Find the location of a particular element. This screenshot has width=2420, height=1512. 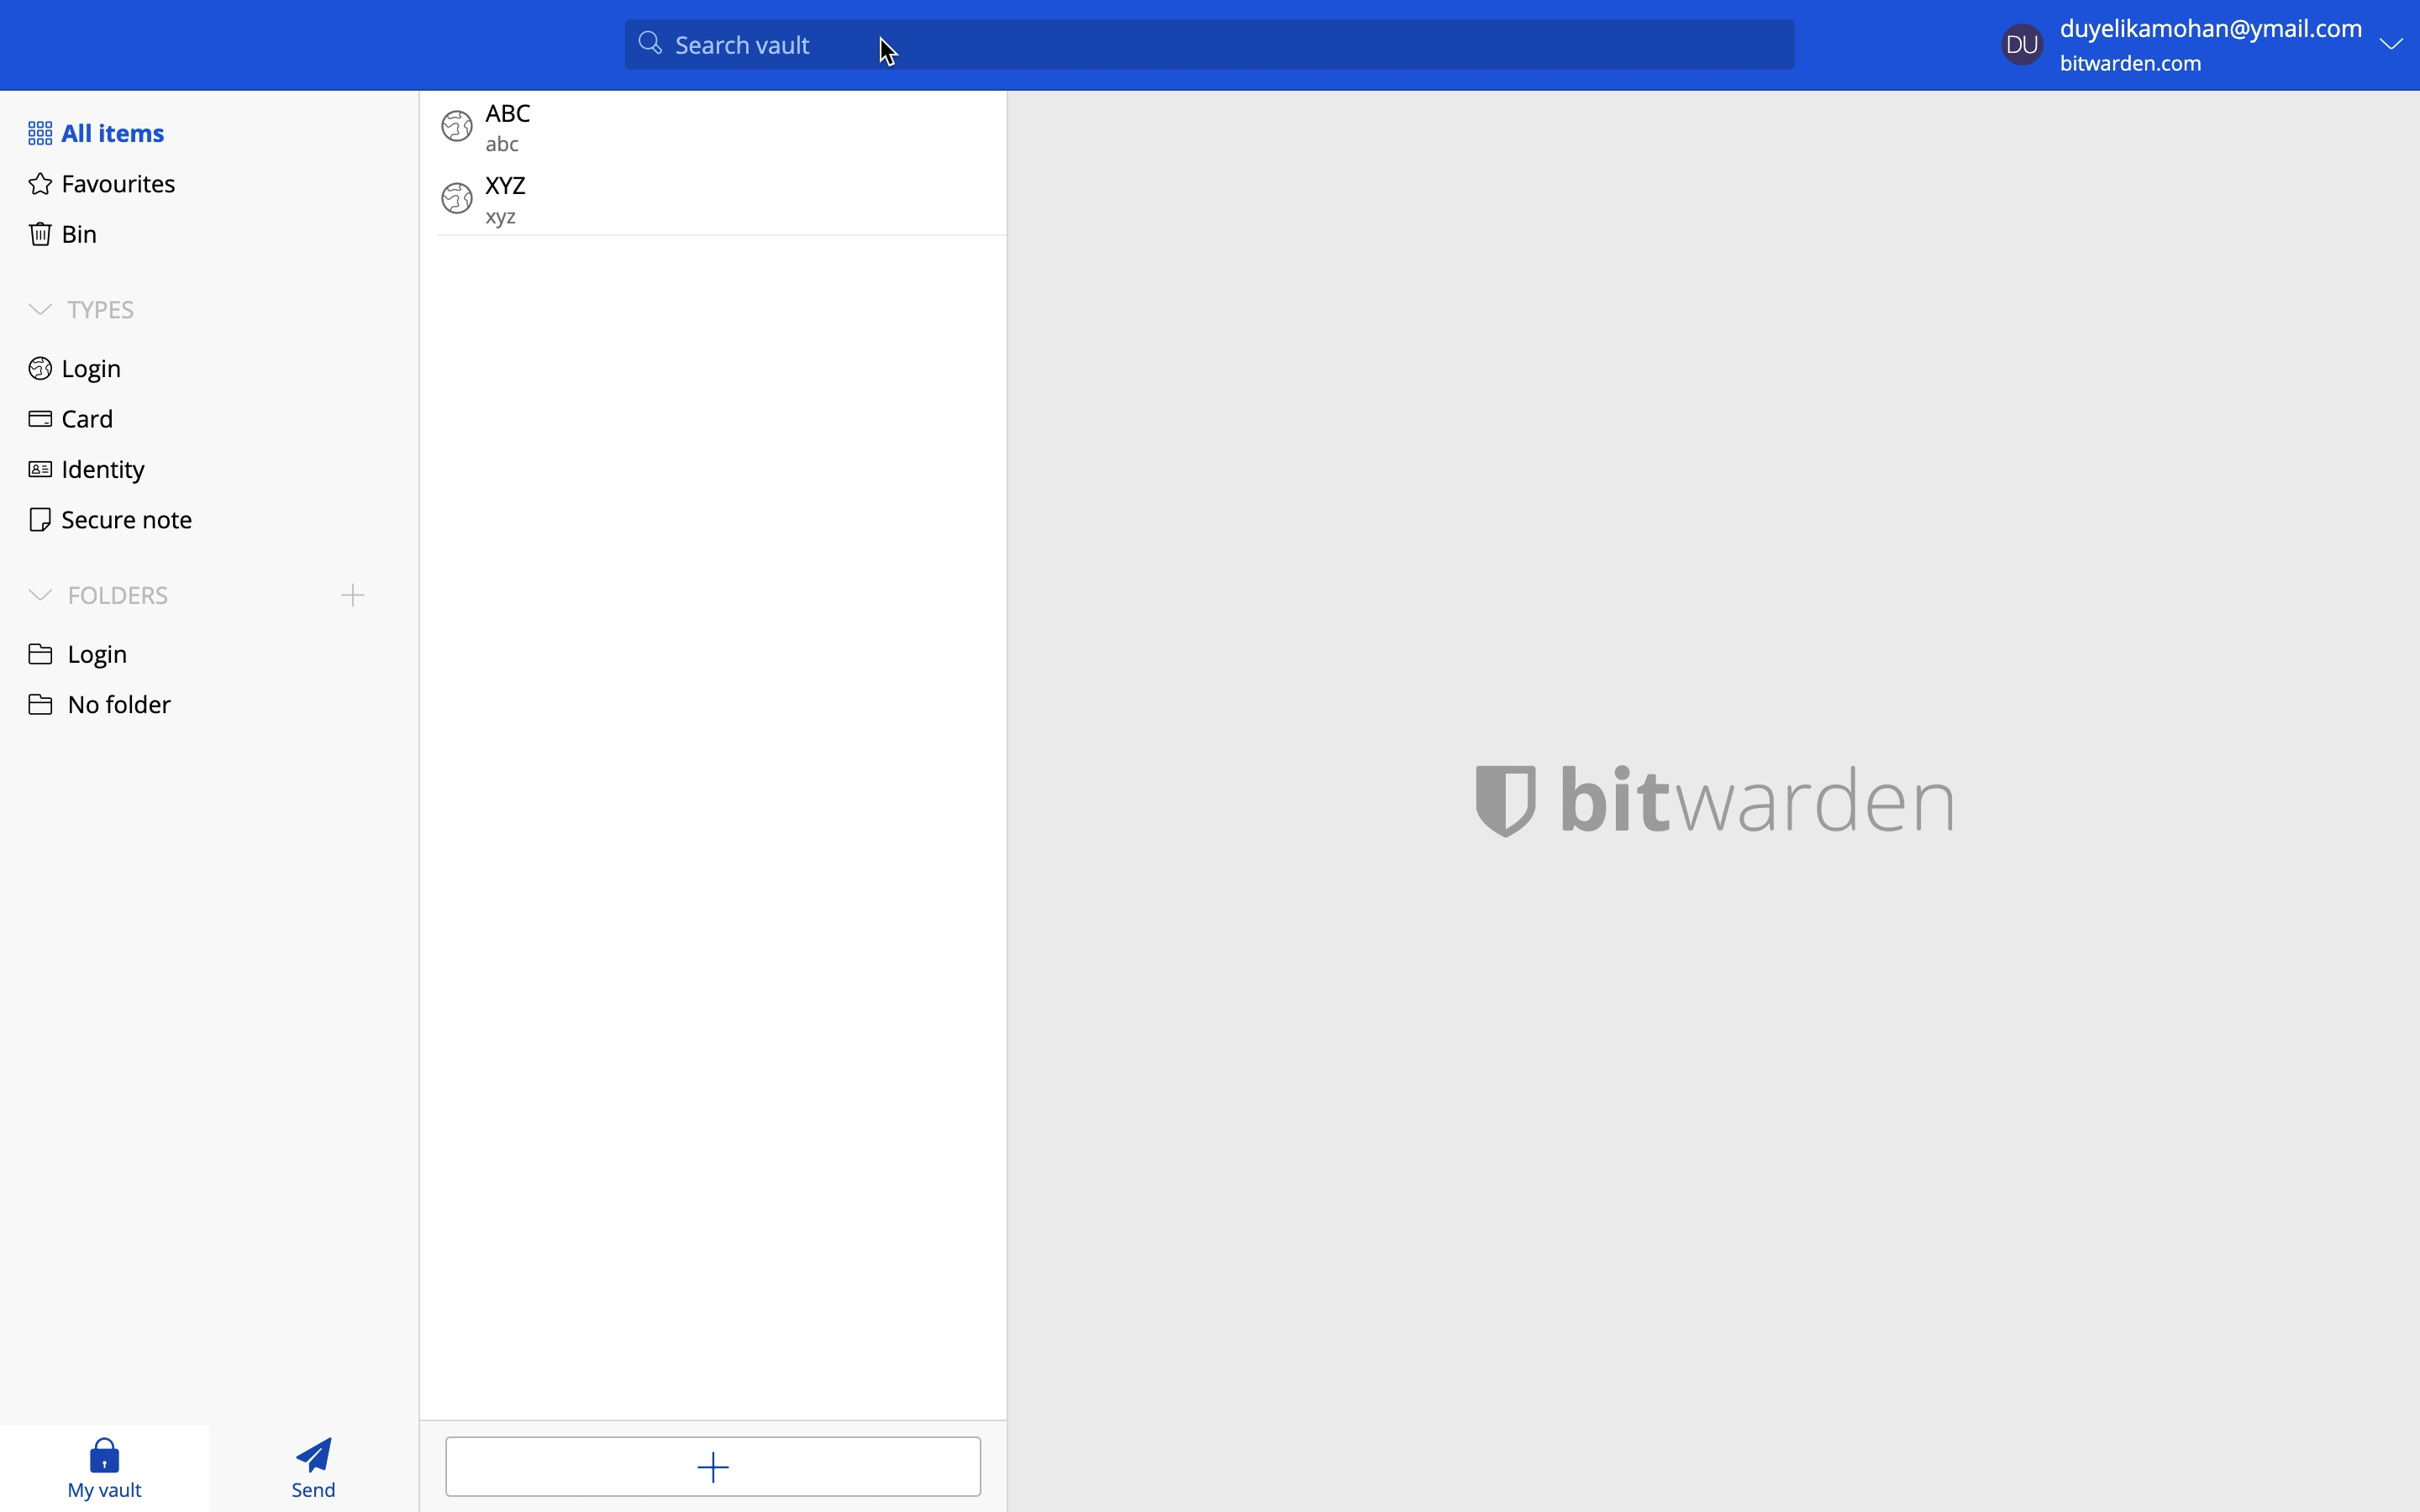

login email id is located at coordinates (2209, 27).